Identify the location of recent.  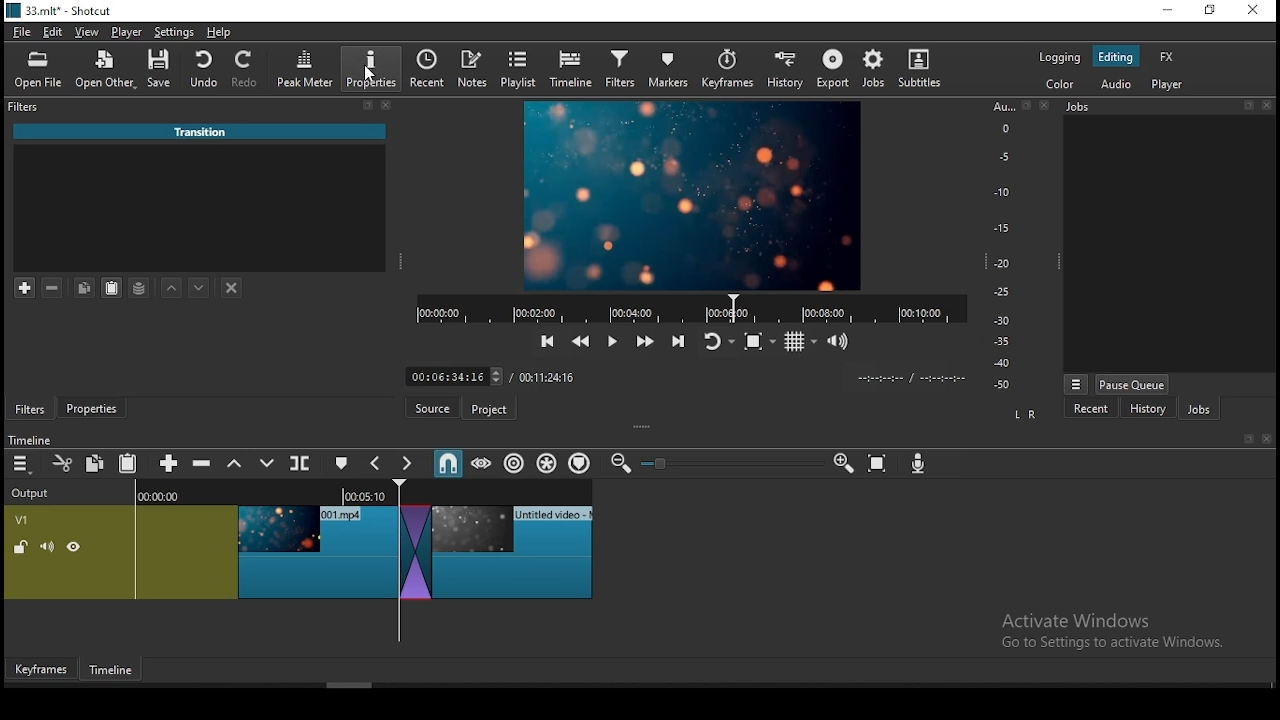
(1091, 408).